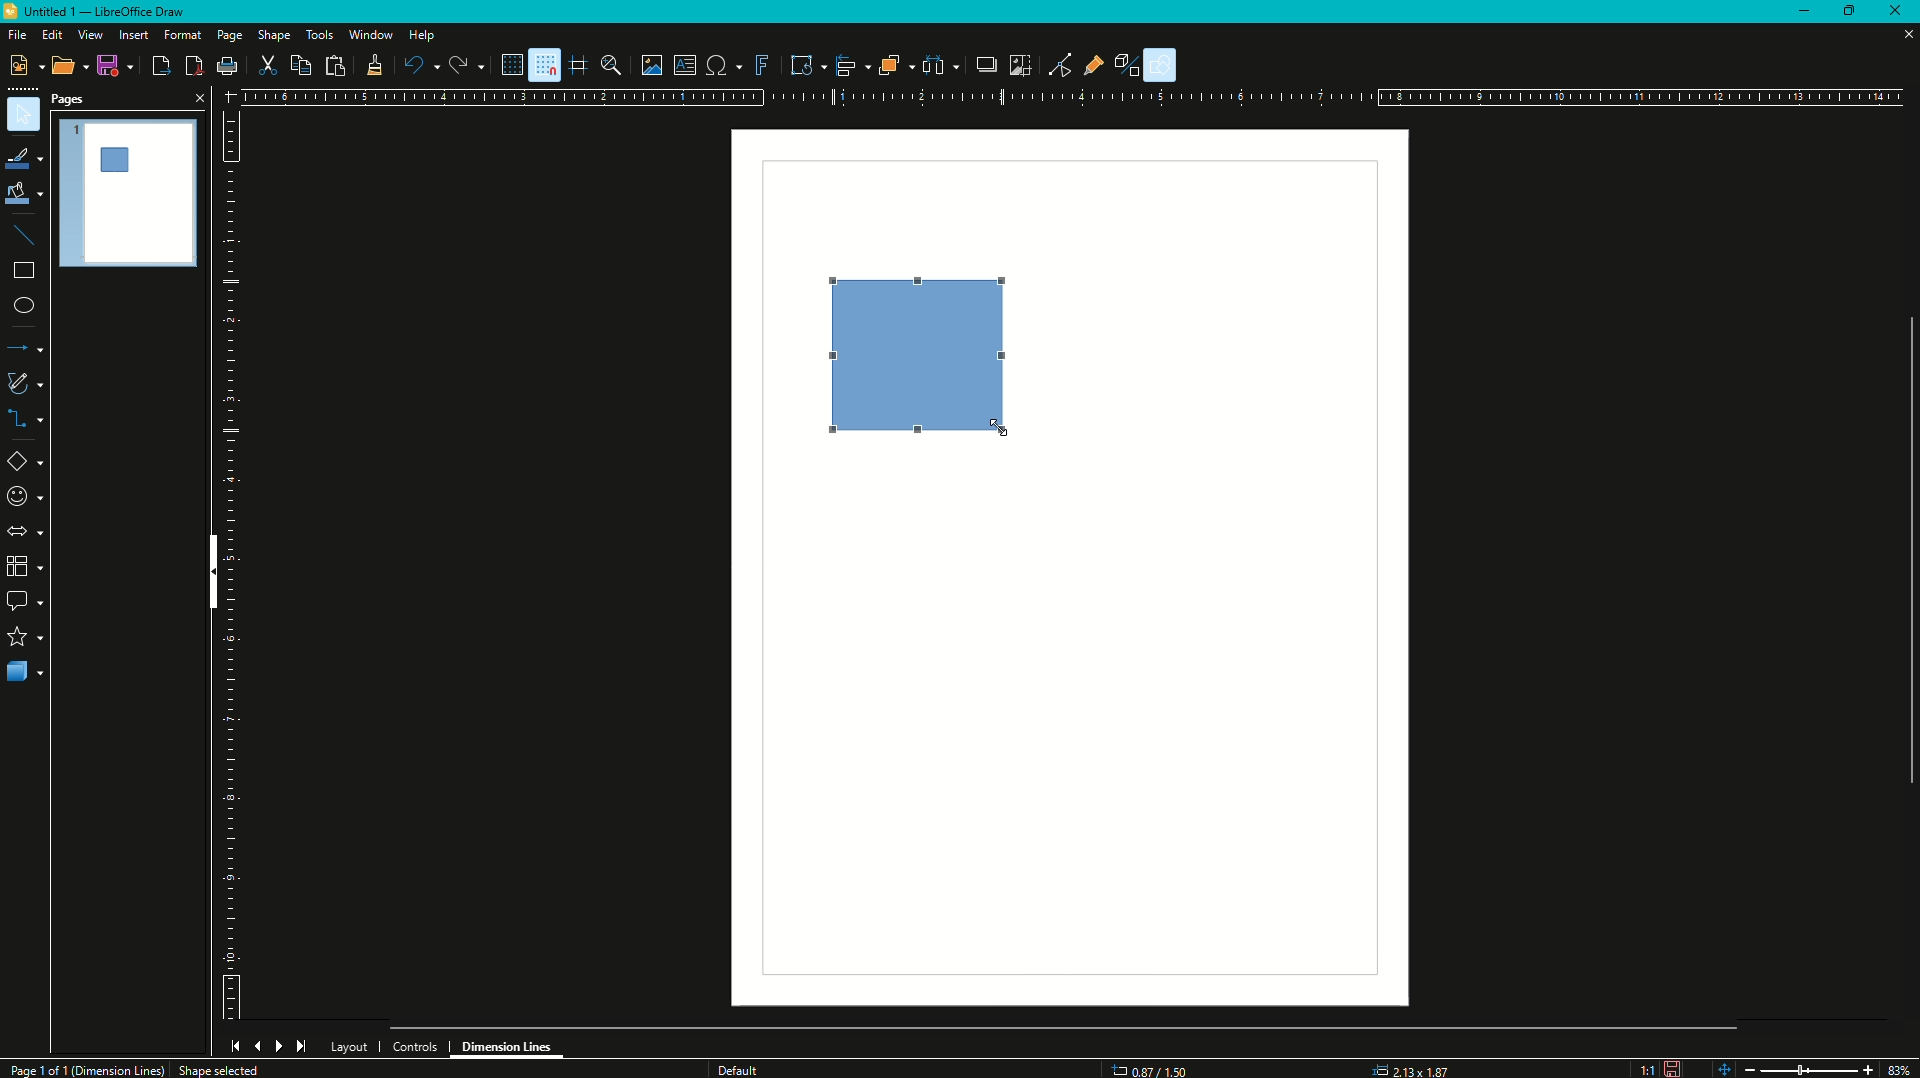 This screenshot has width=1920, height=1078. Describe the element at coordinates (26, 464) in the screenshot. I see `Insert Shapes` at that location.